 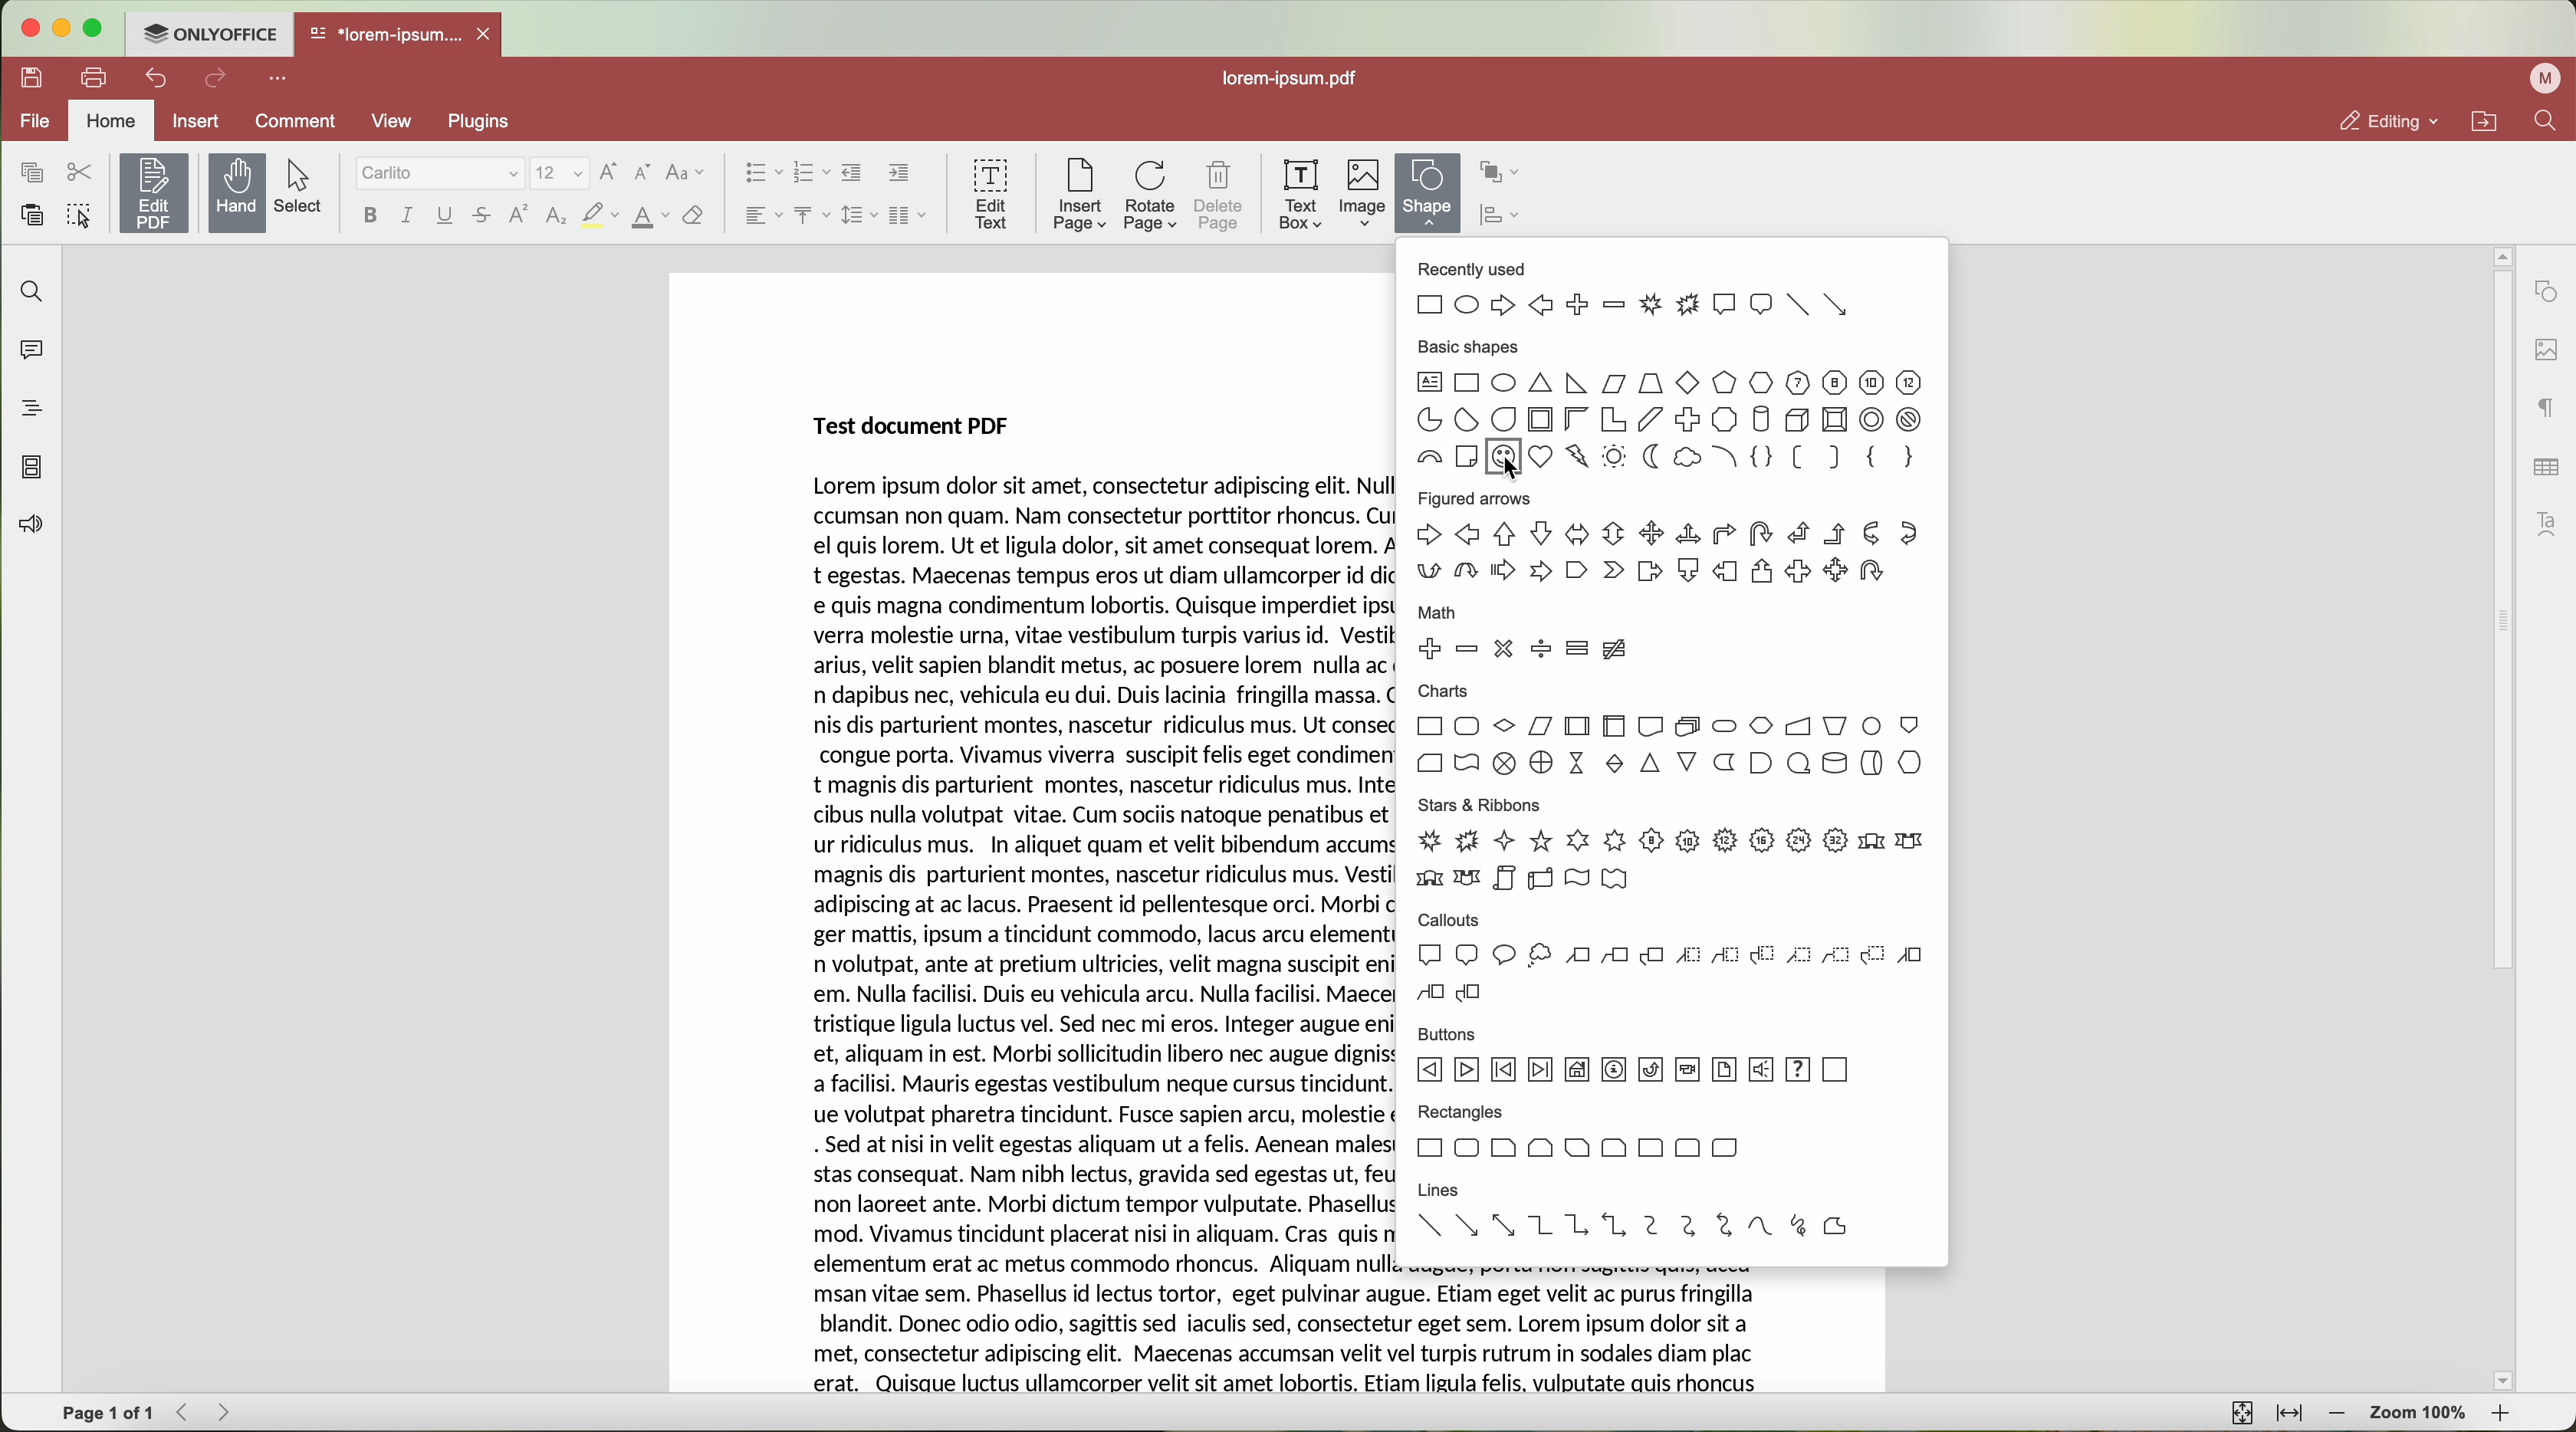 I want to click on numbered list, so click(x=811, y=173).